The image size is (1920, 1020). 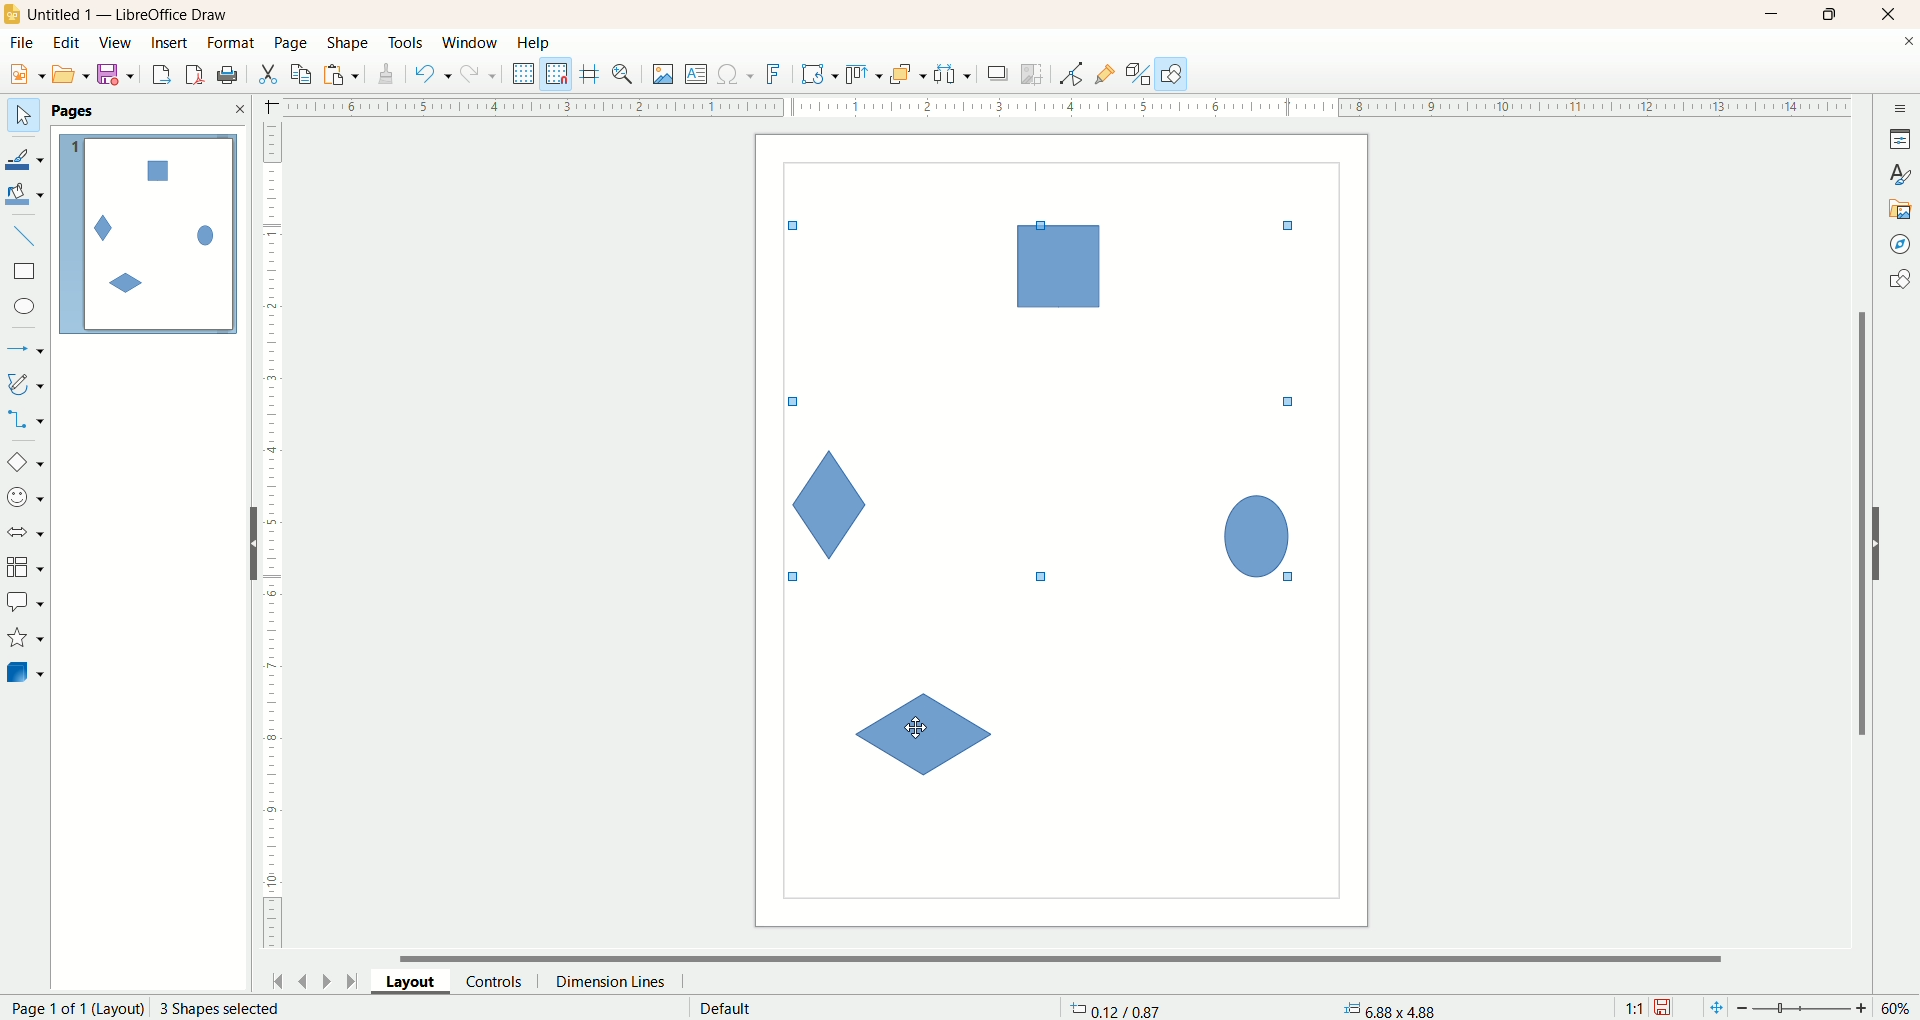 What do you see at coordinates (230, 76) in the screenshot?
I see `export as PDF` at bounding box center [230, 76].